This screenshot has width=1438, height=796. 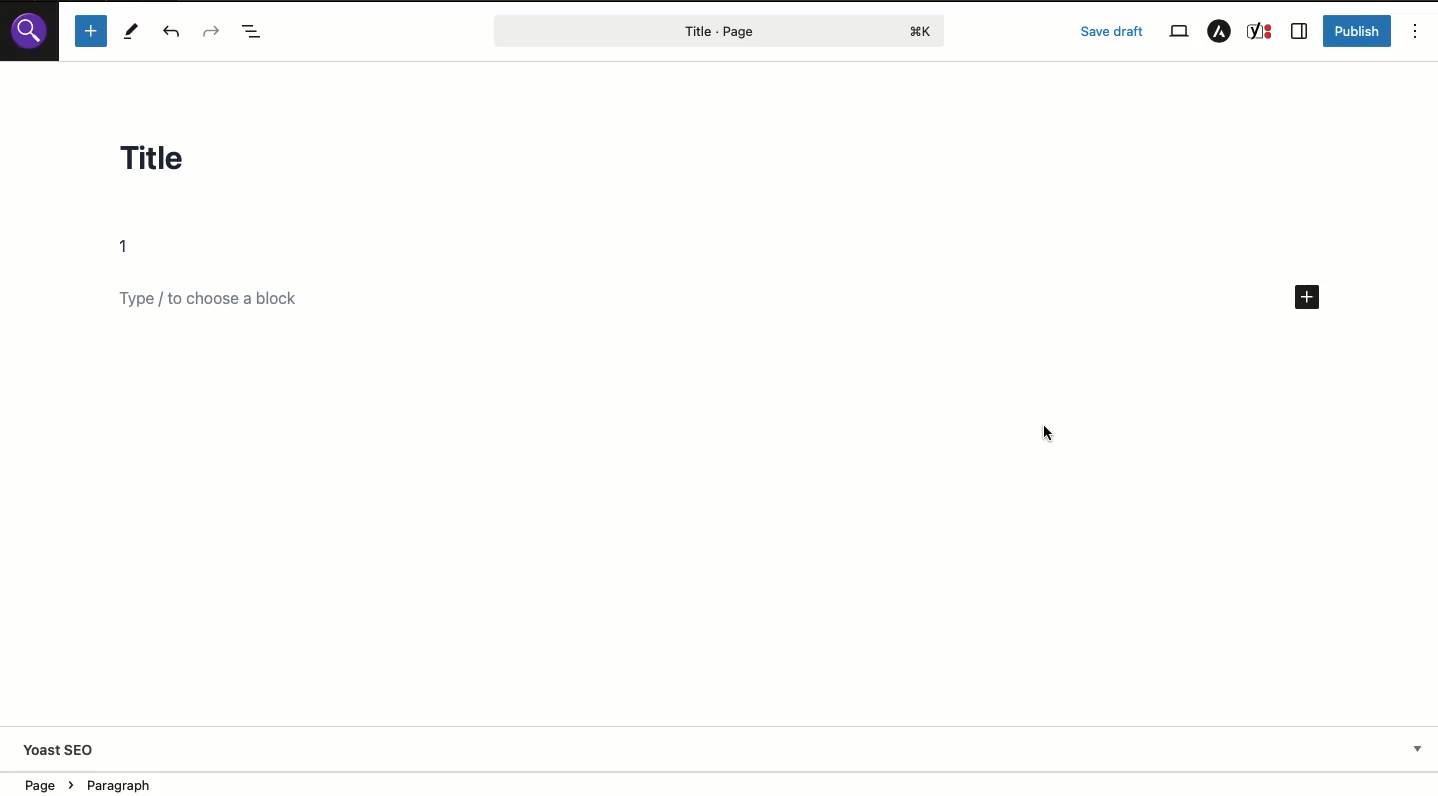 I want to click on Yoast, so click(x=1261, y=32).